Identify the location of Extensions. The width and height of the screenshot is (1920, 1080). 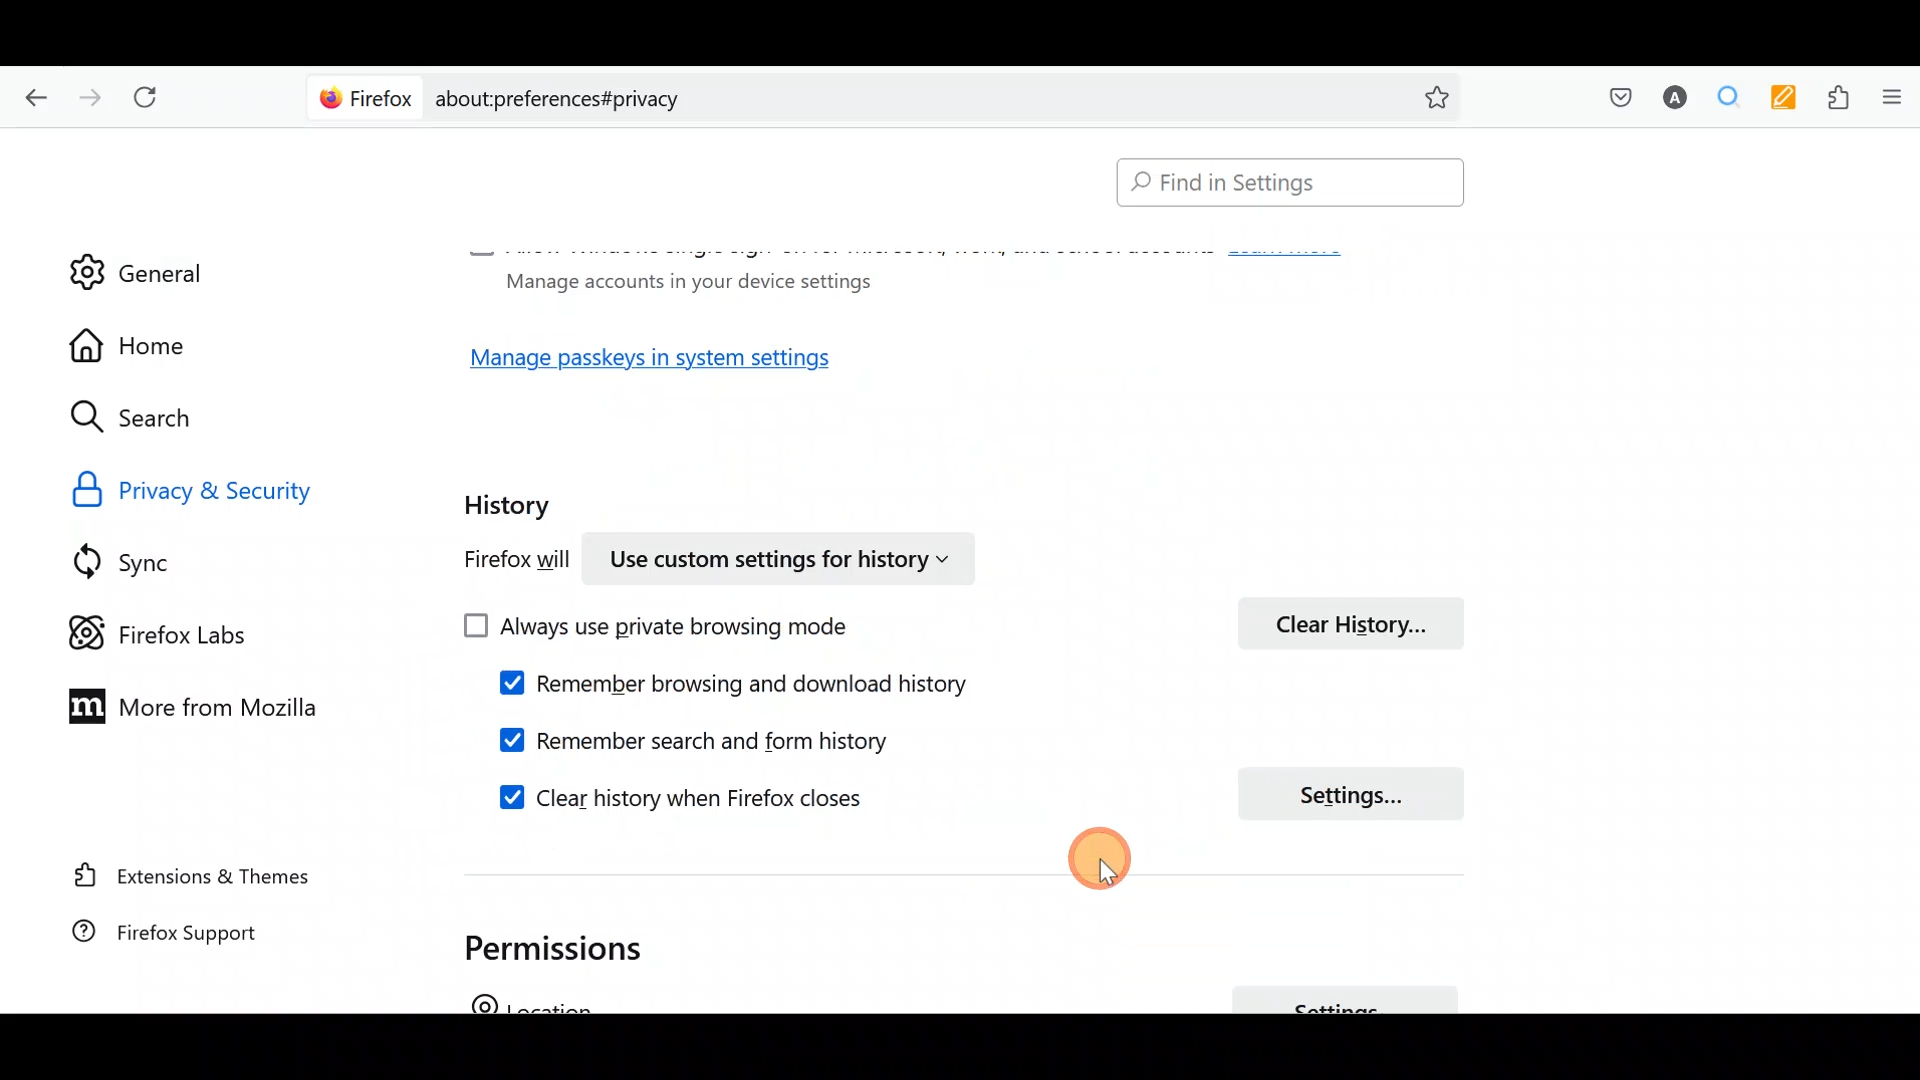
(1833, 98).